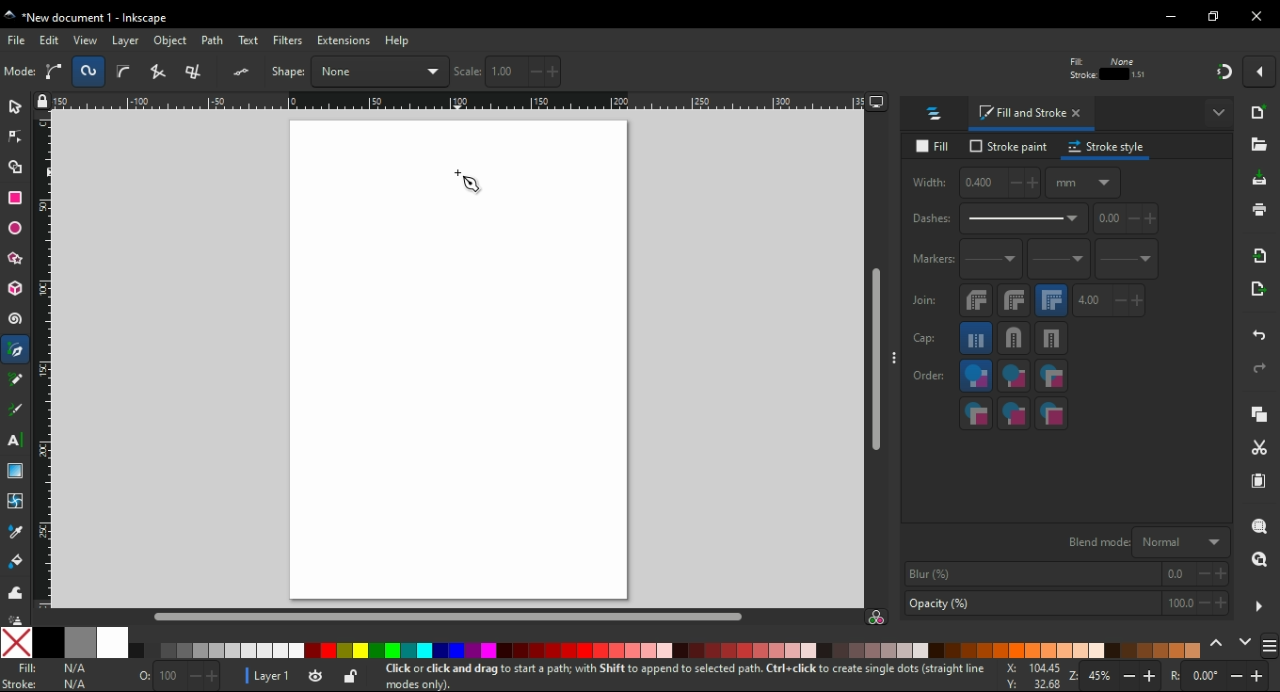  What do you see at coordinates (925, 339) in the screenshot?
I see `cap` at bounding box center [925, 339].